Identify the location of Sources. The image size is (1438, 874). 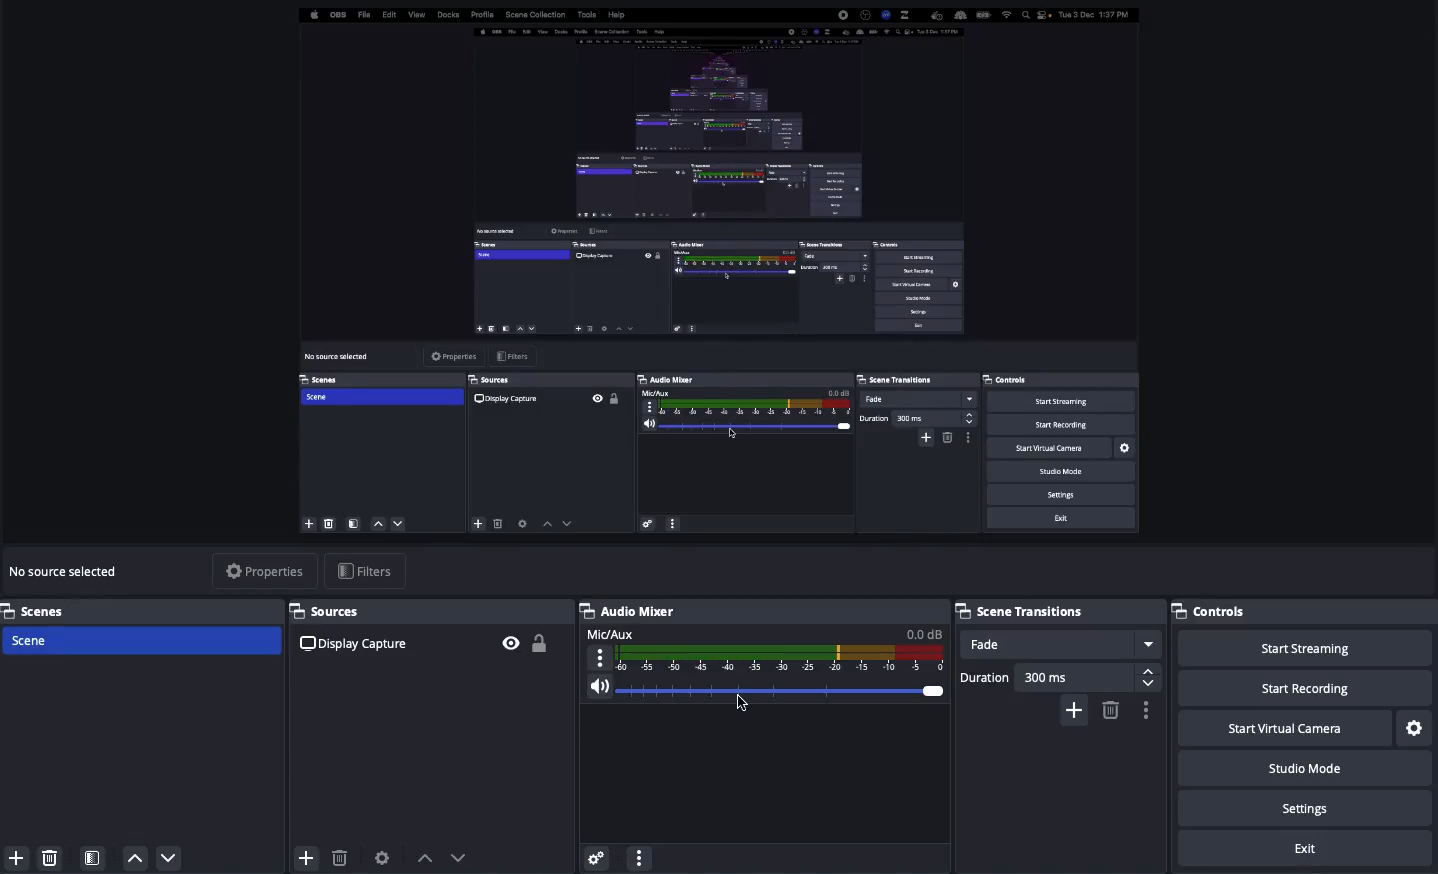
(326, 611).